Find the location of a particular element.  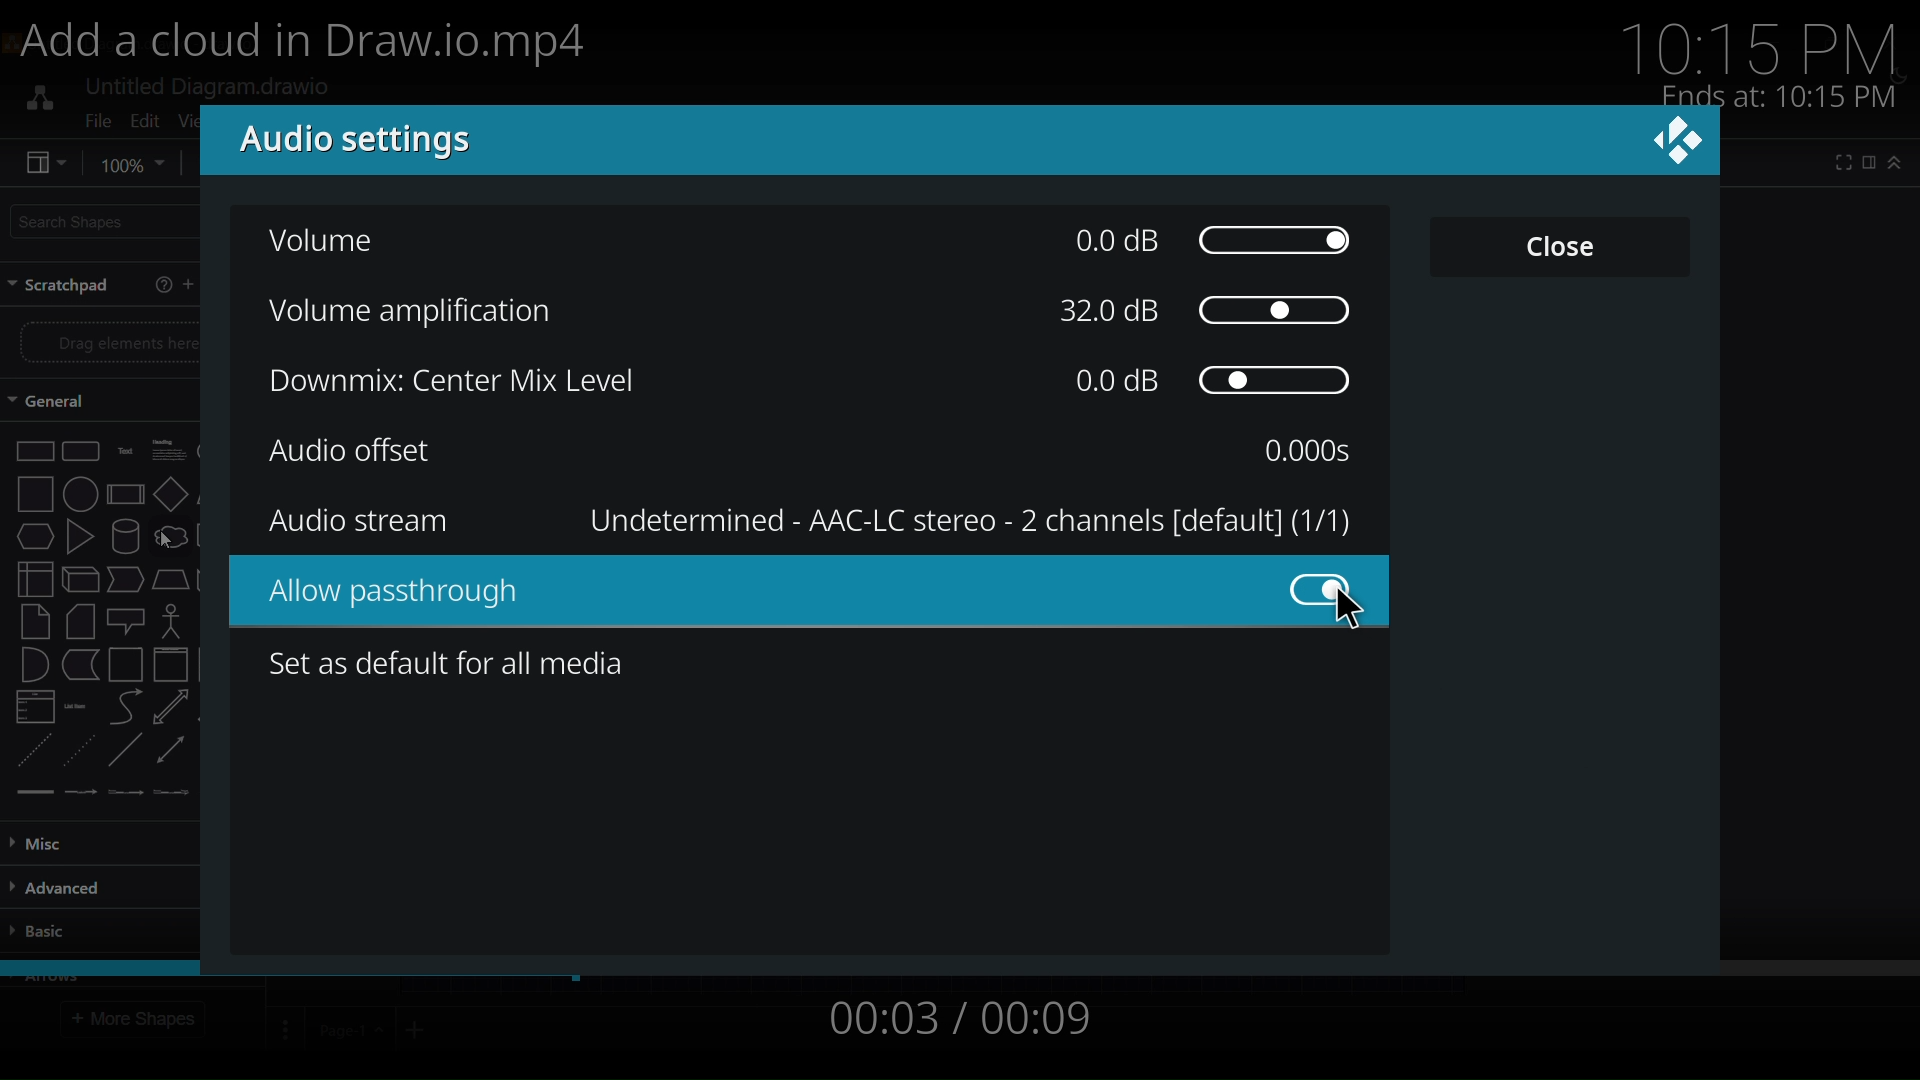

audio passthrough is located at coordinates (817, 592).